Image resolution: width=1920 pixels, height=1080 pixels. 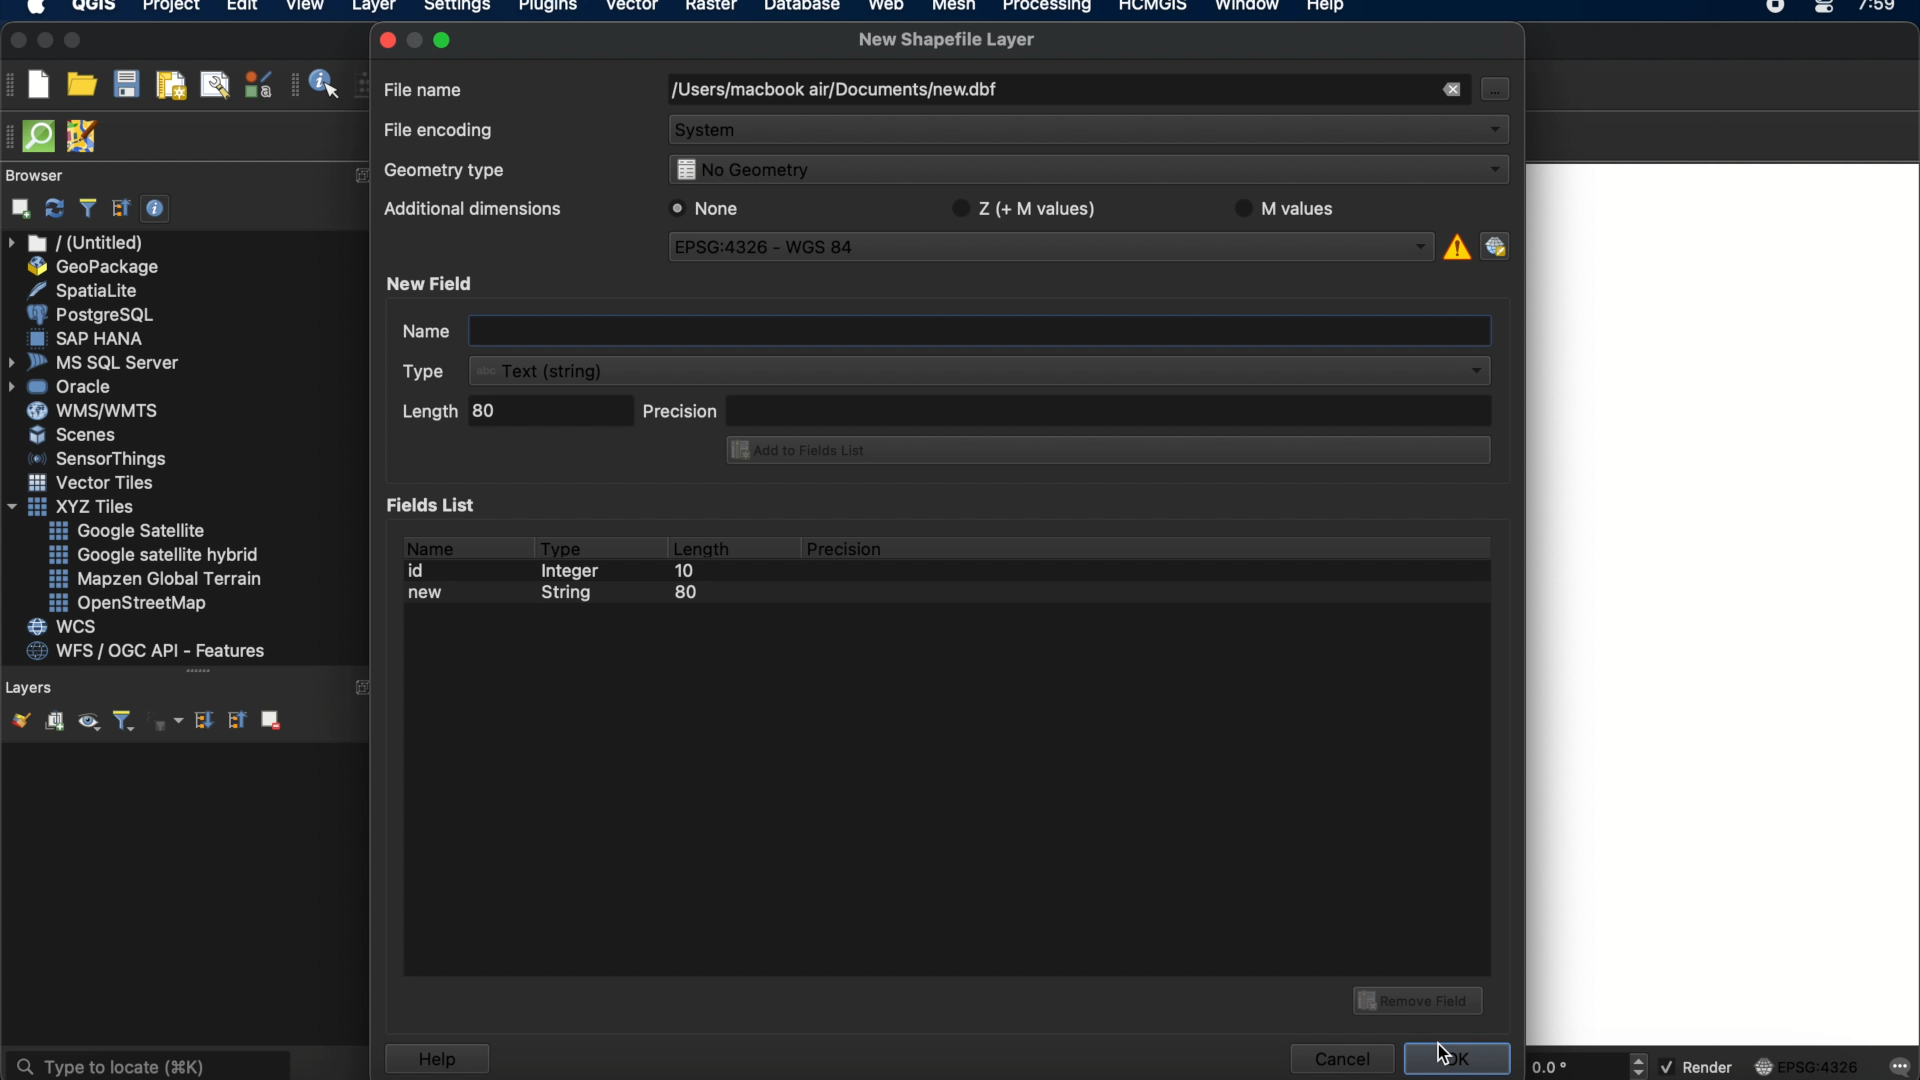 What do you see at coordinates (436, 504) in the screenshot?
I see `fields list` at bounding box center [436, 504].